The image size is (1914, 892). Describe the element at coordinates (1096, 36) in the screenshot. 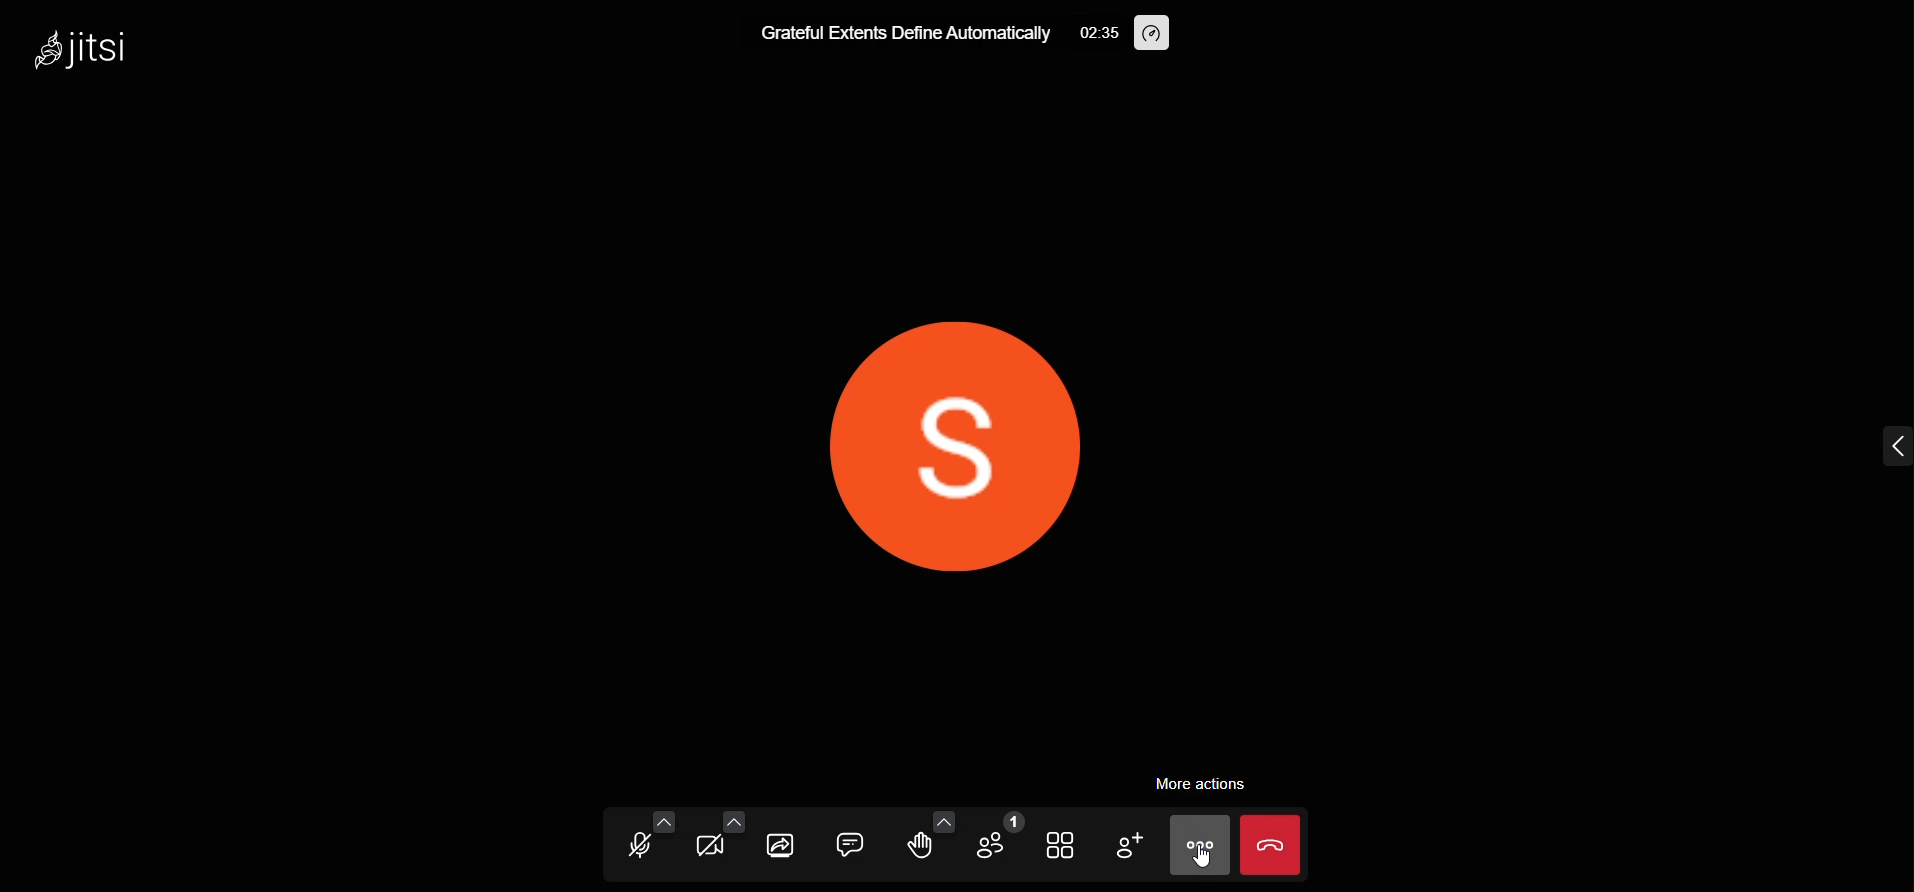

I see `time` at that location.